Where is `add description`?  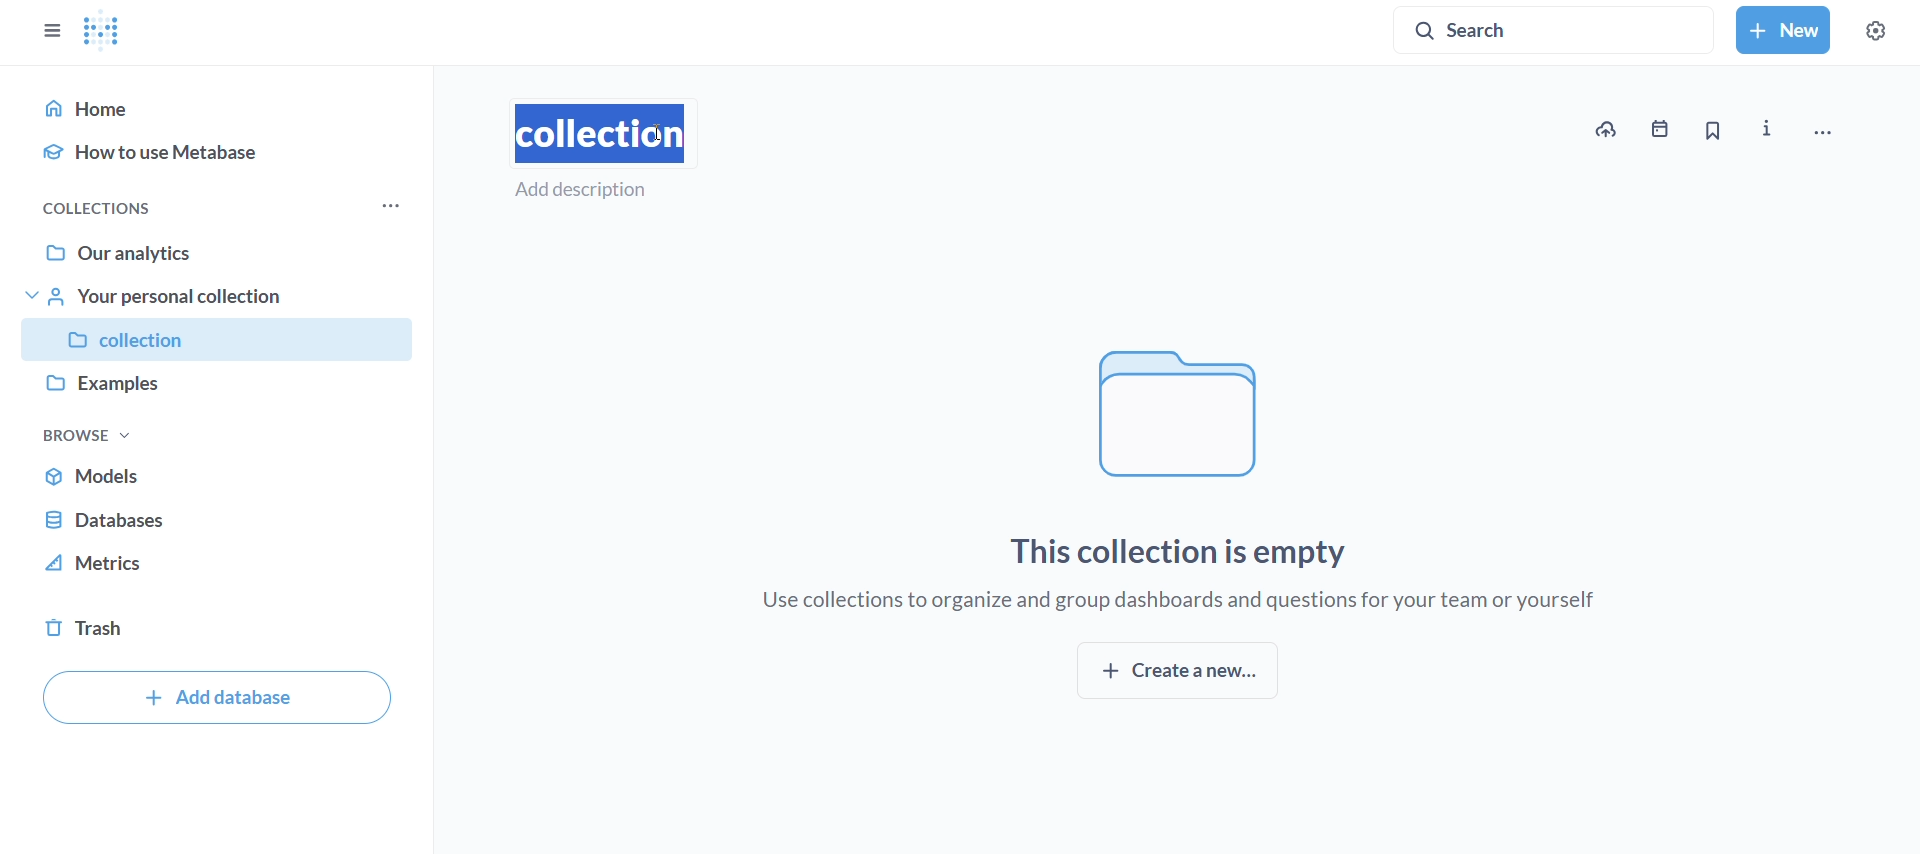 add description is located at coordinates (594, 190).